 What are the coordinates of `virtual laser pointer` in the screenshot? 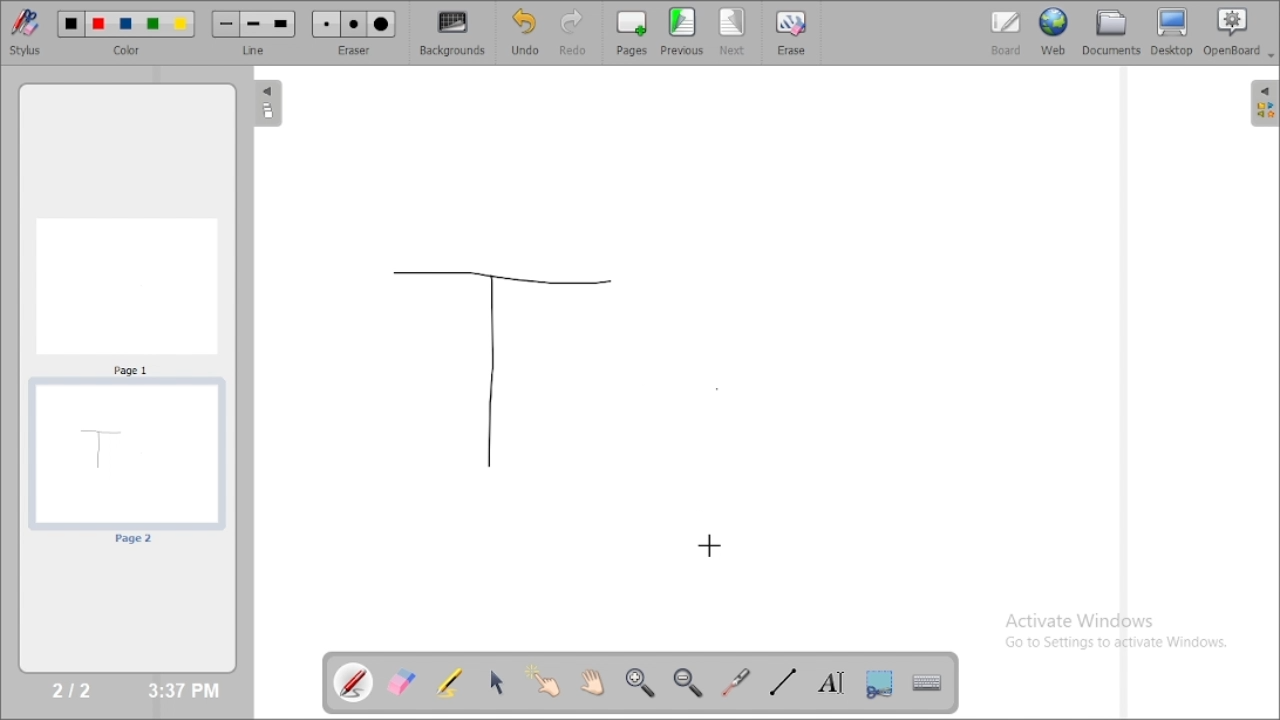 It's located at (736, 682).